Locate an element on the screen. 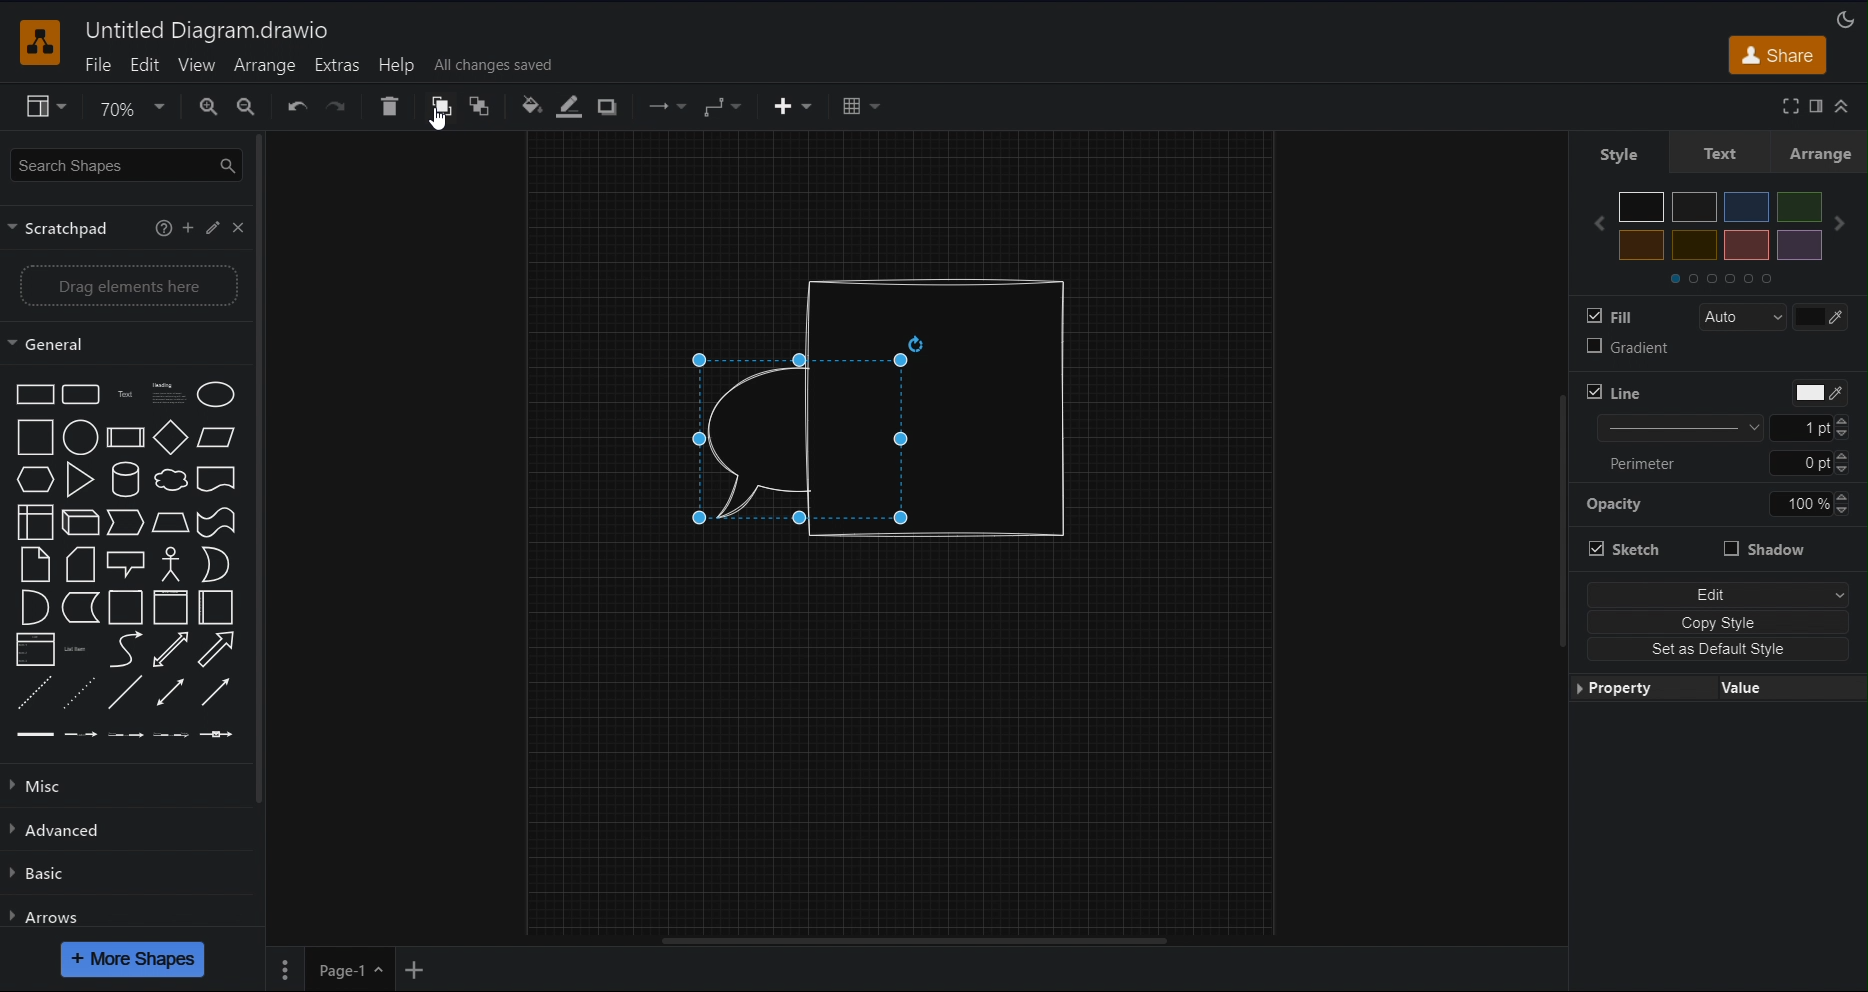  All changes saved is located at coordinates (494, 65).